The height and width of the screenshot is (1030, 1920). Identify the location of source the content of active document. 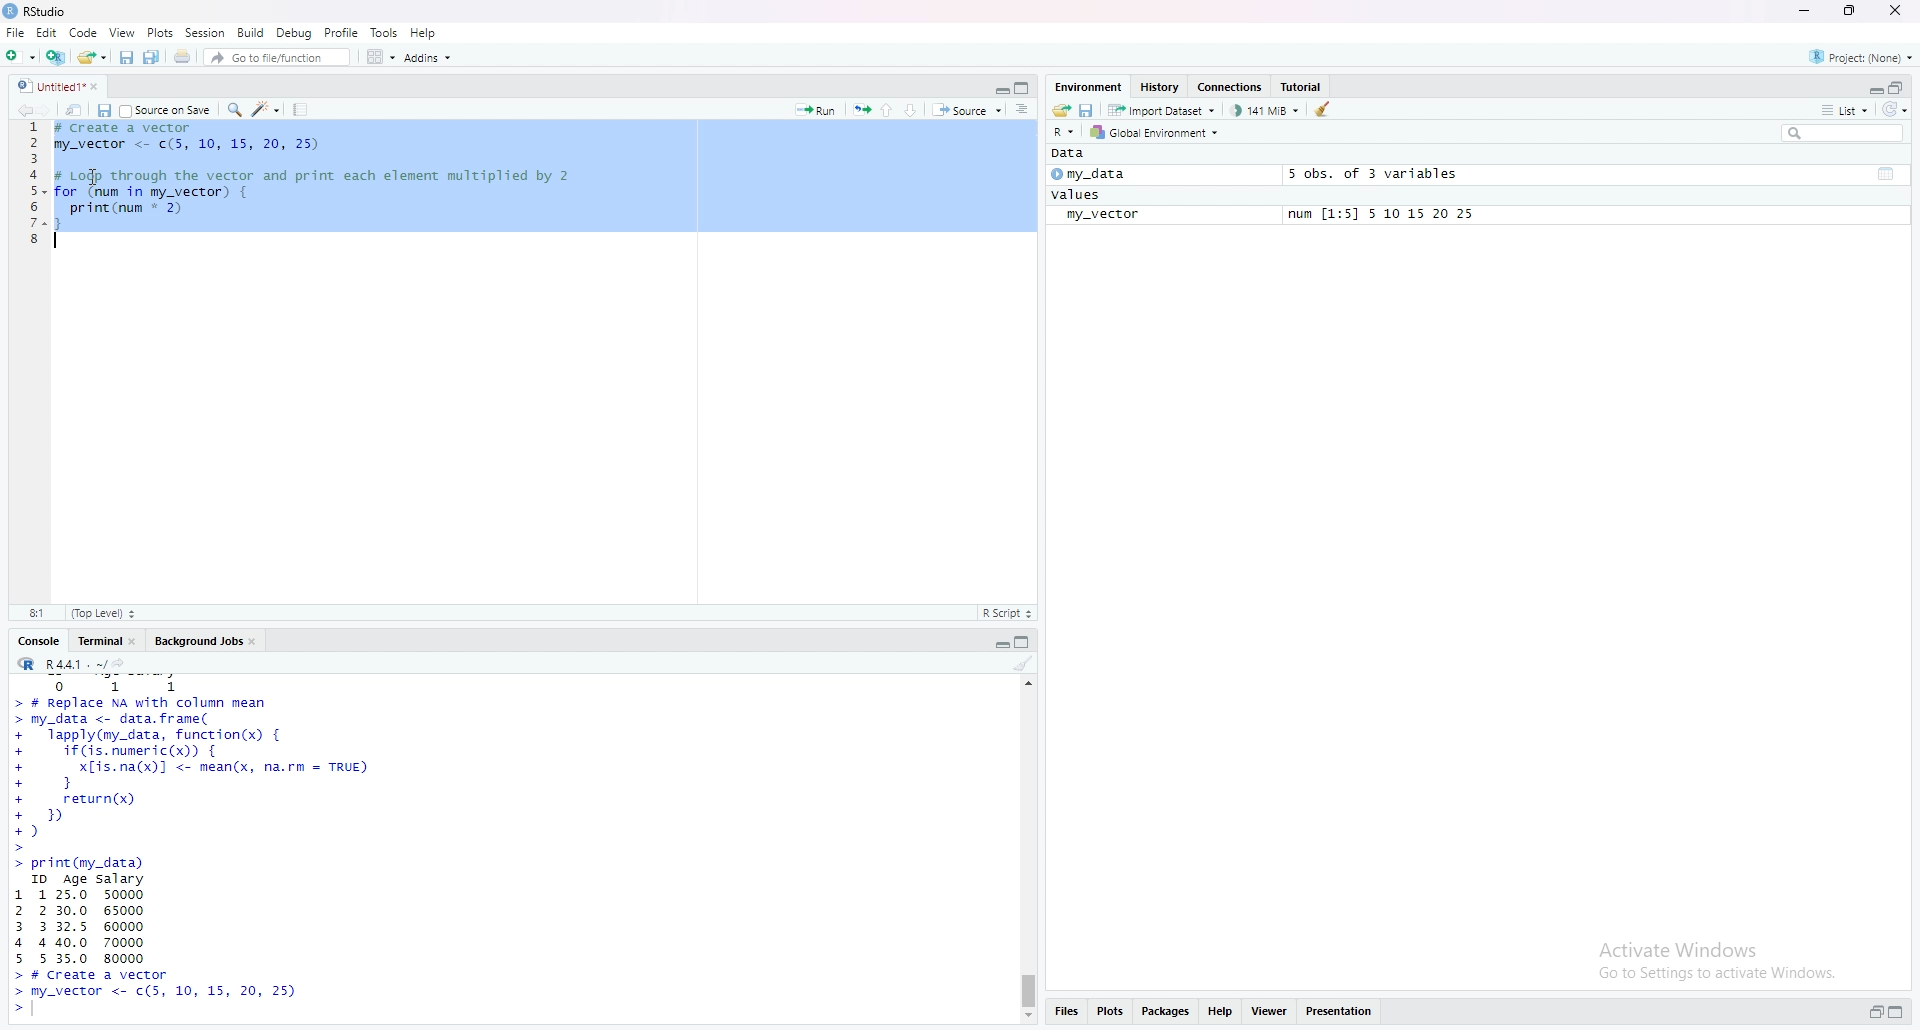
(970, 110).